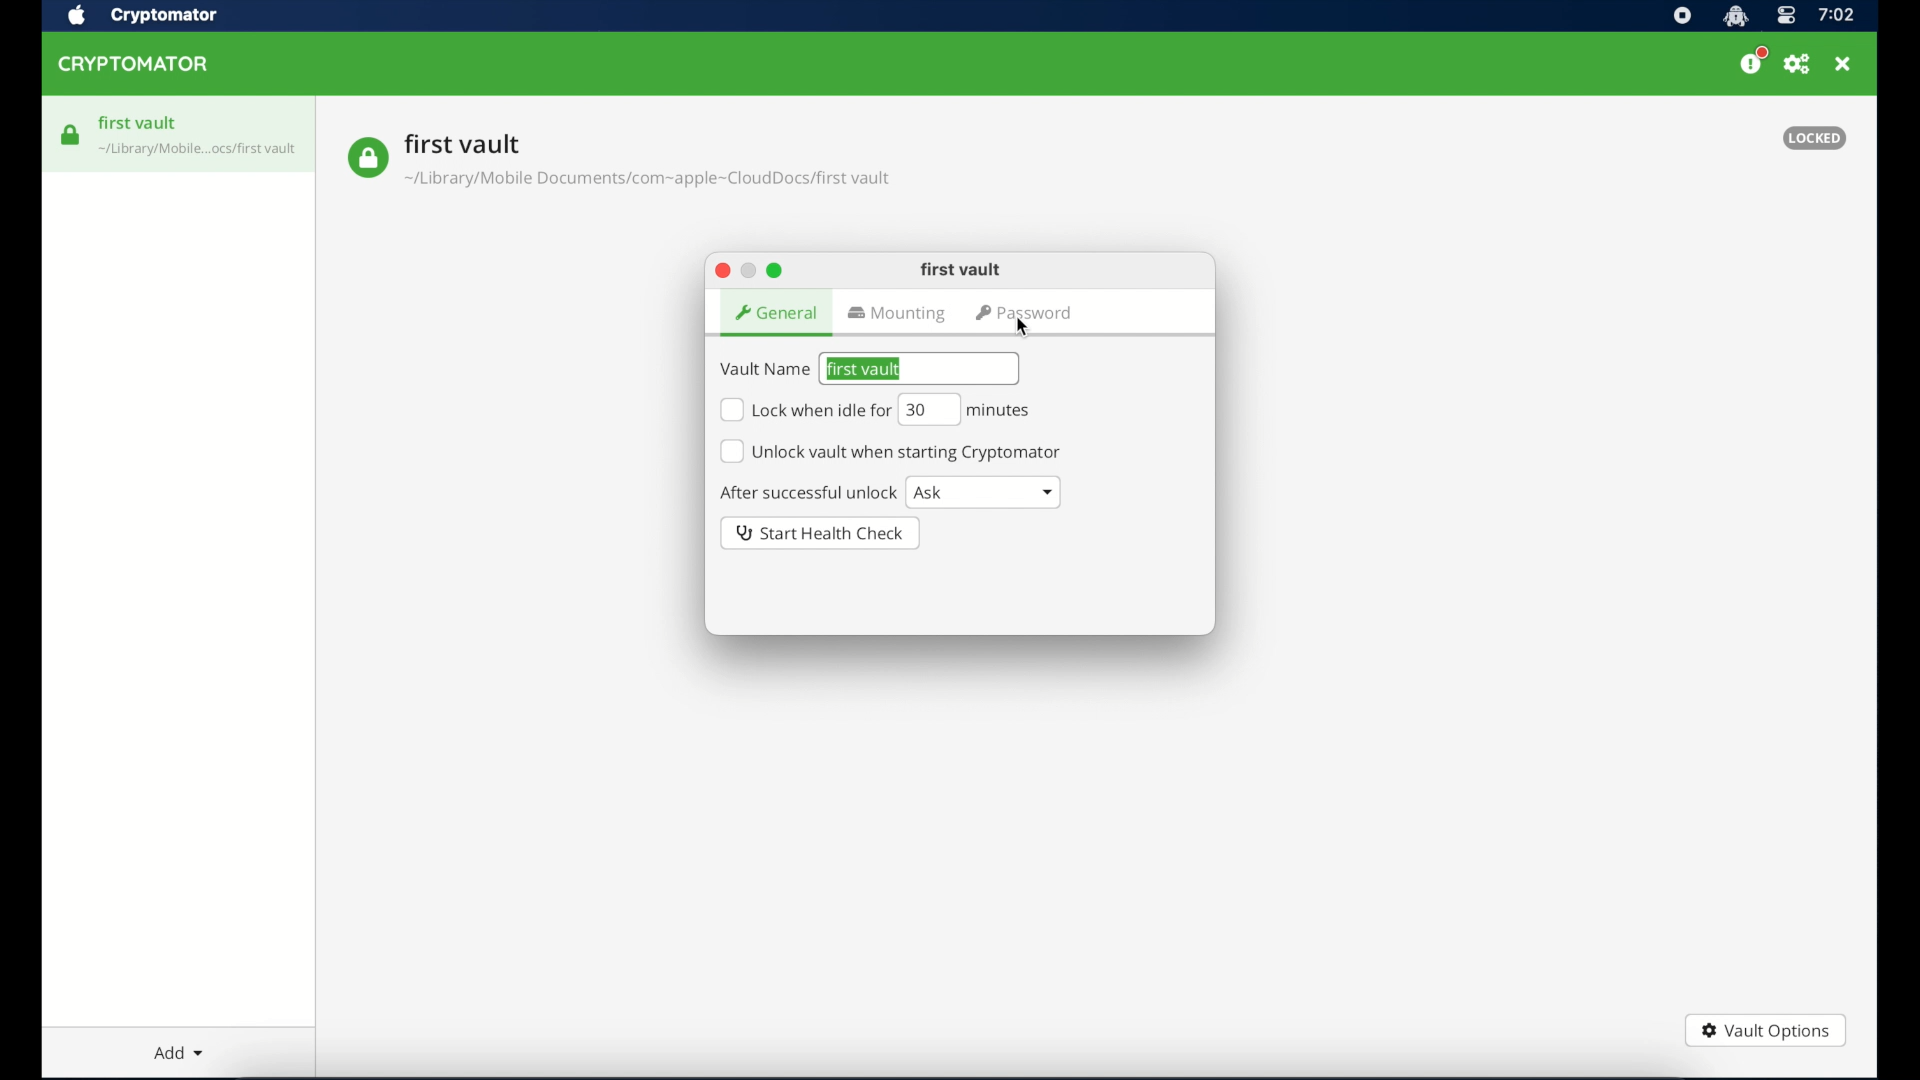 The width and height of the screenshot is (1920, 1080). Describe the element at coordinates (764, 370) in the screenshot. I see `vault name` at that location.